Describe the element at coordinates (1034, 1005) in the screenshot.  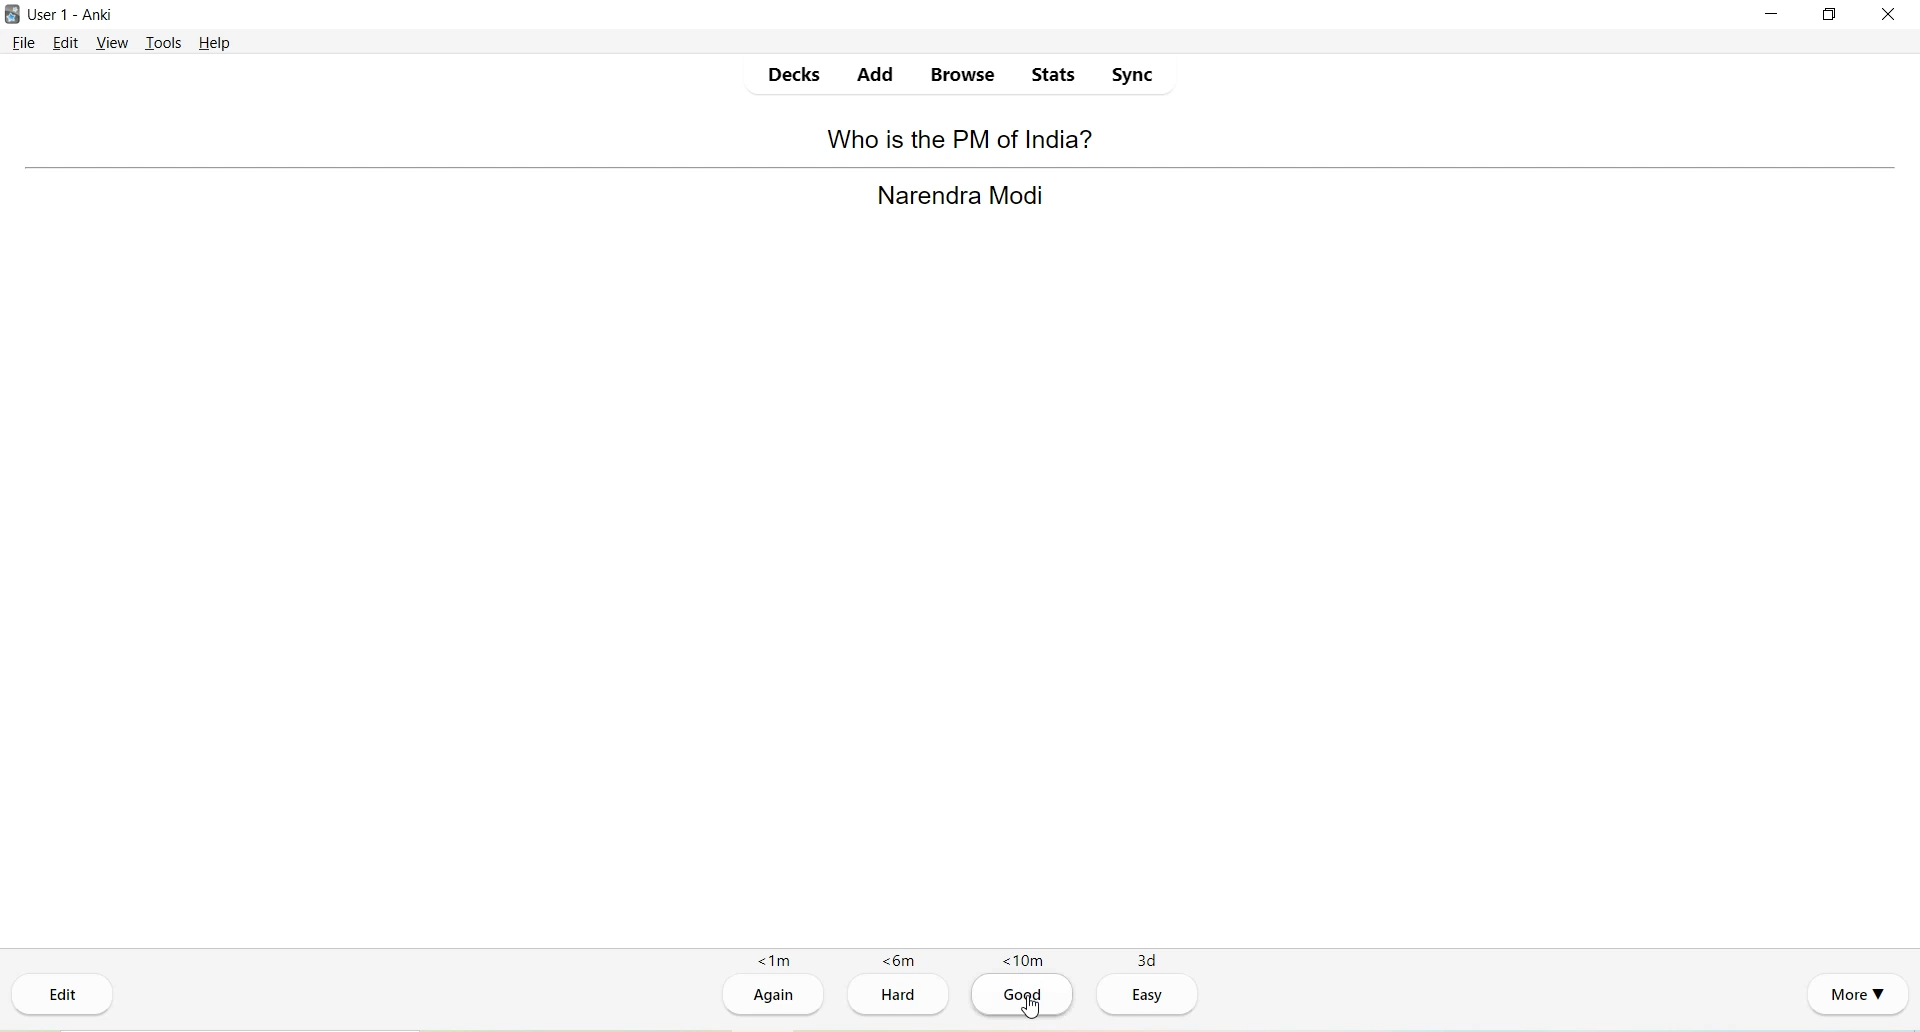
I see `cursor` at that location.